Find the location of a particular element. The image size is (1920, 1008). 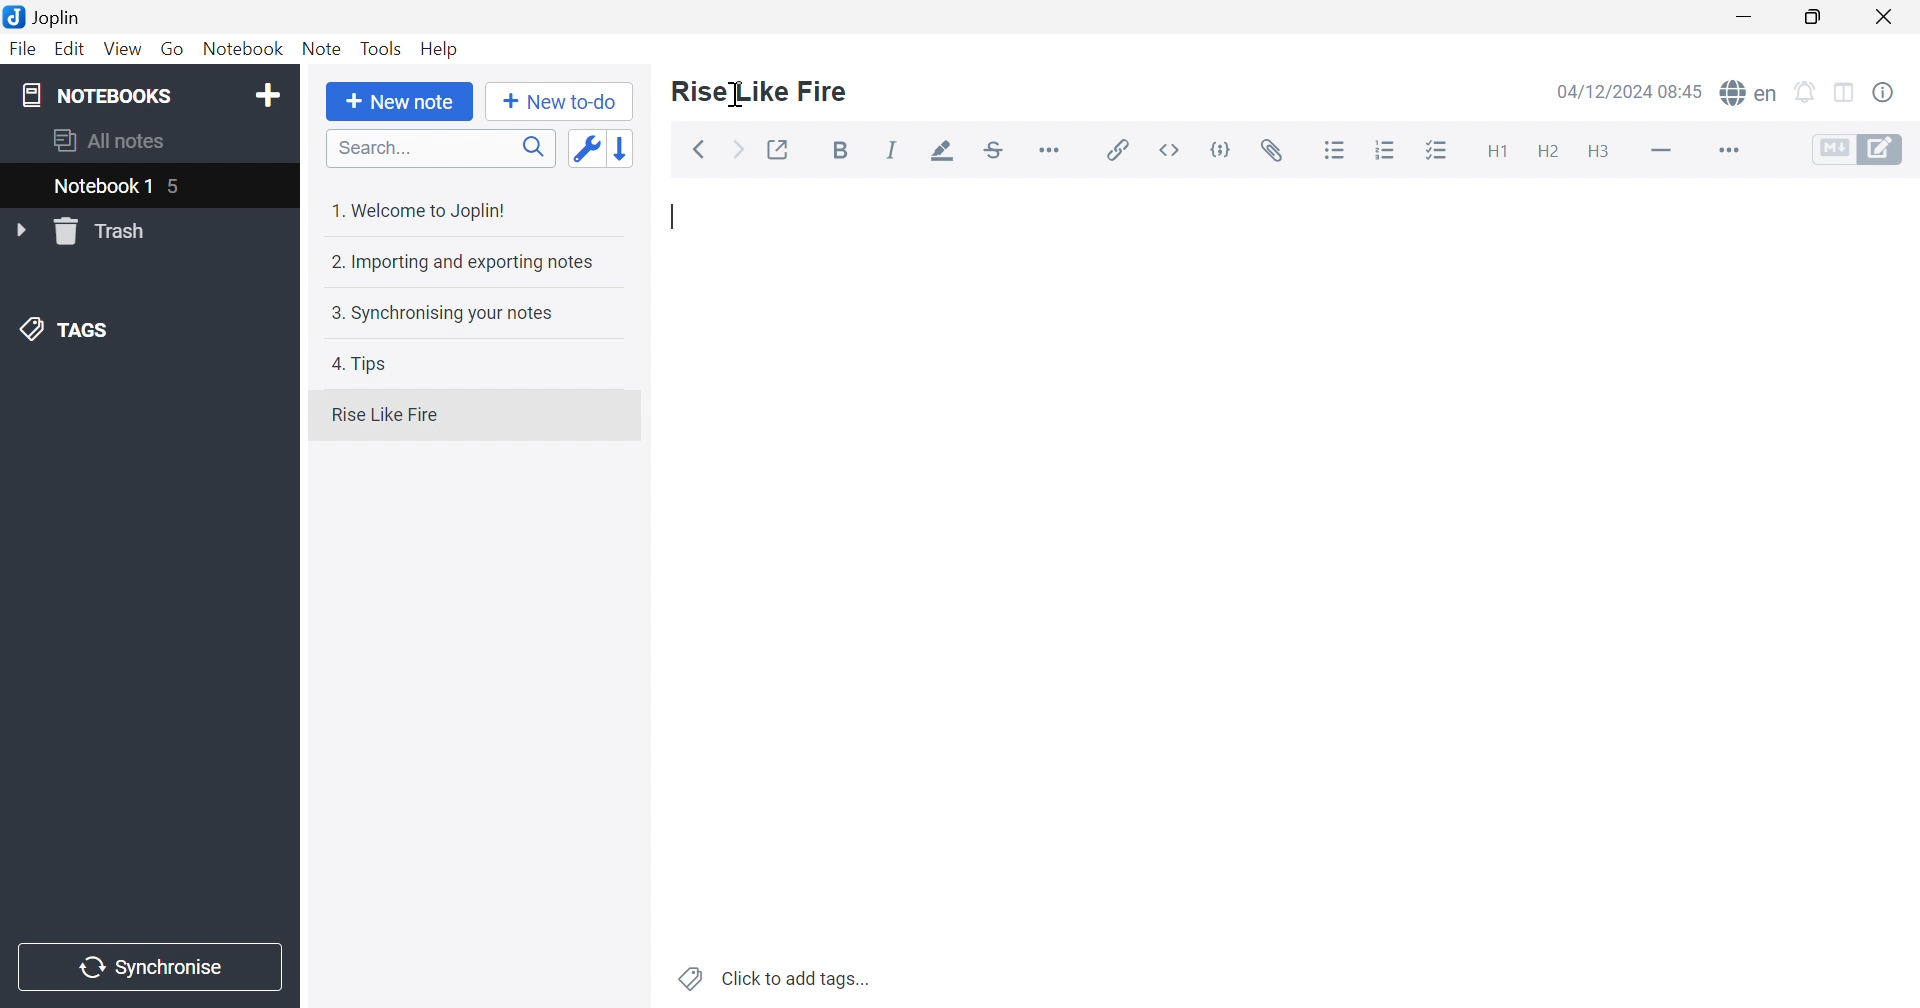

Notebook is located at coordinates (248, 48).